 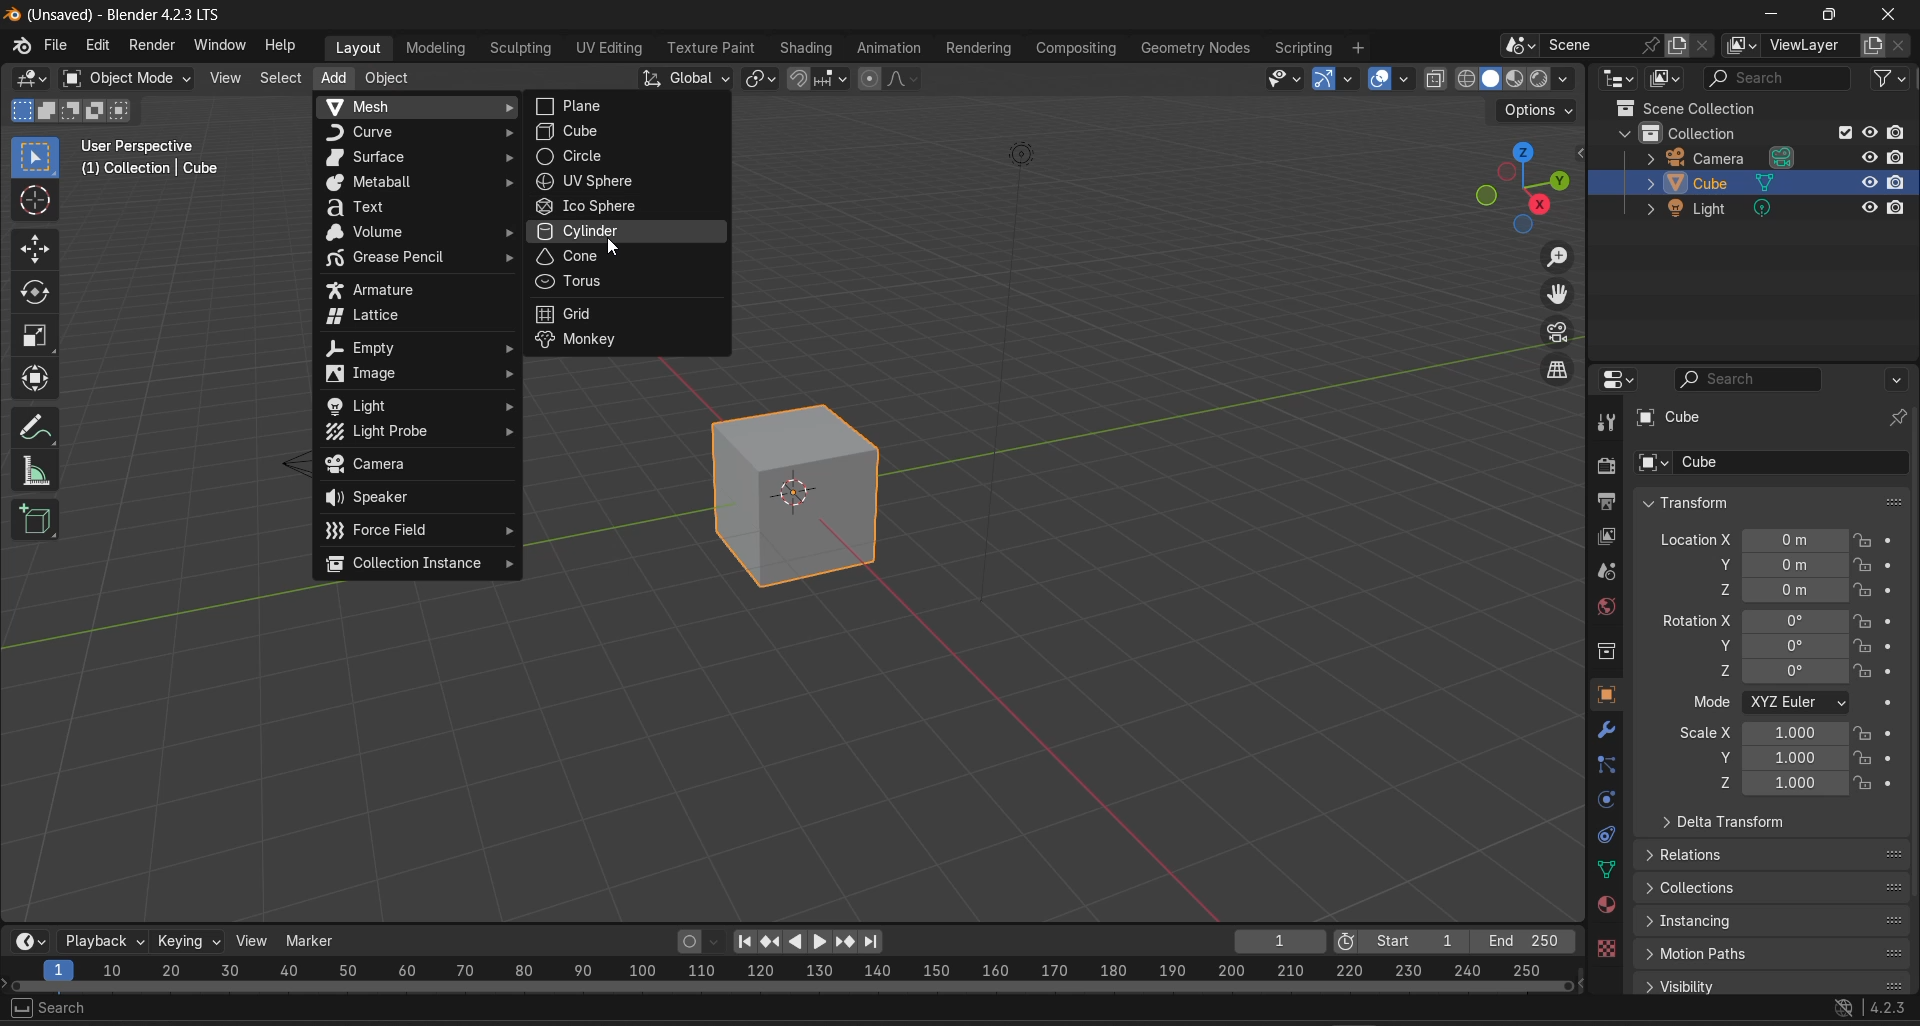 I want to click on UV editing, so click(x=608, y=48).